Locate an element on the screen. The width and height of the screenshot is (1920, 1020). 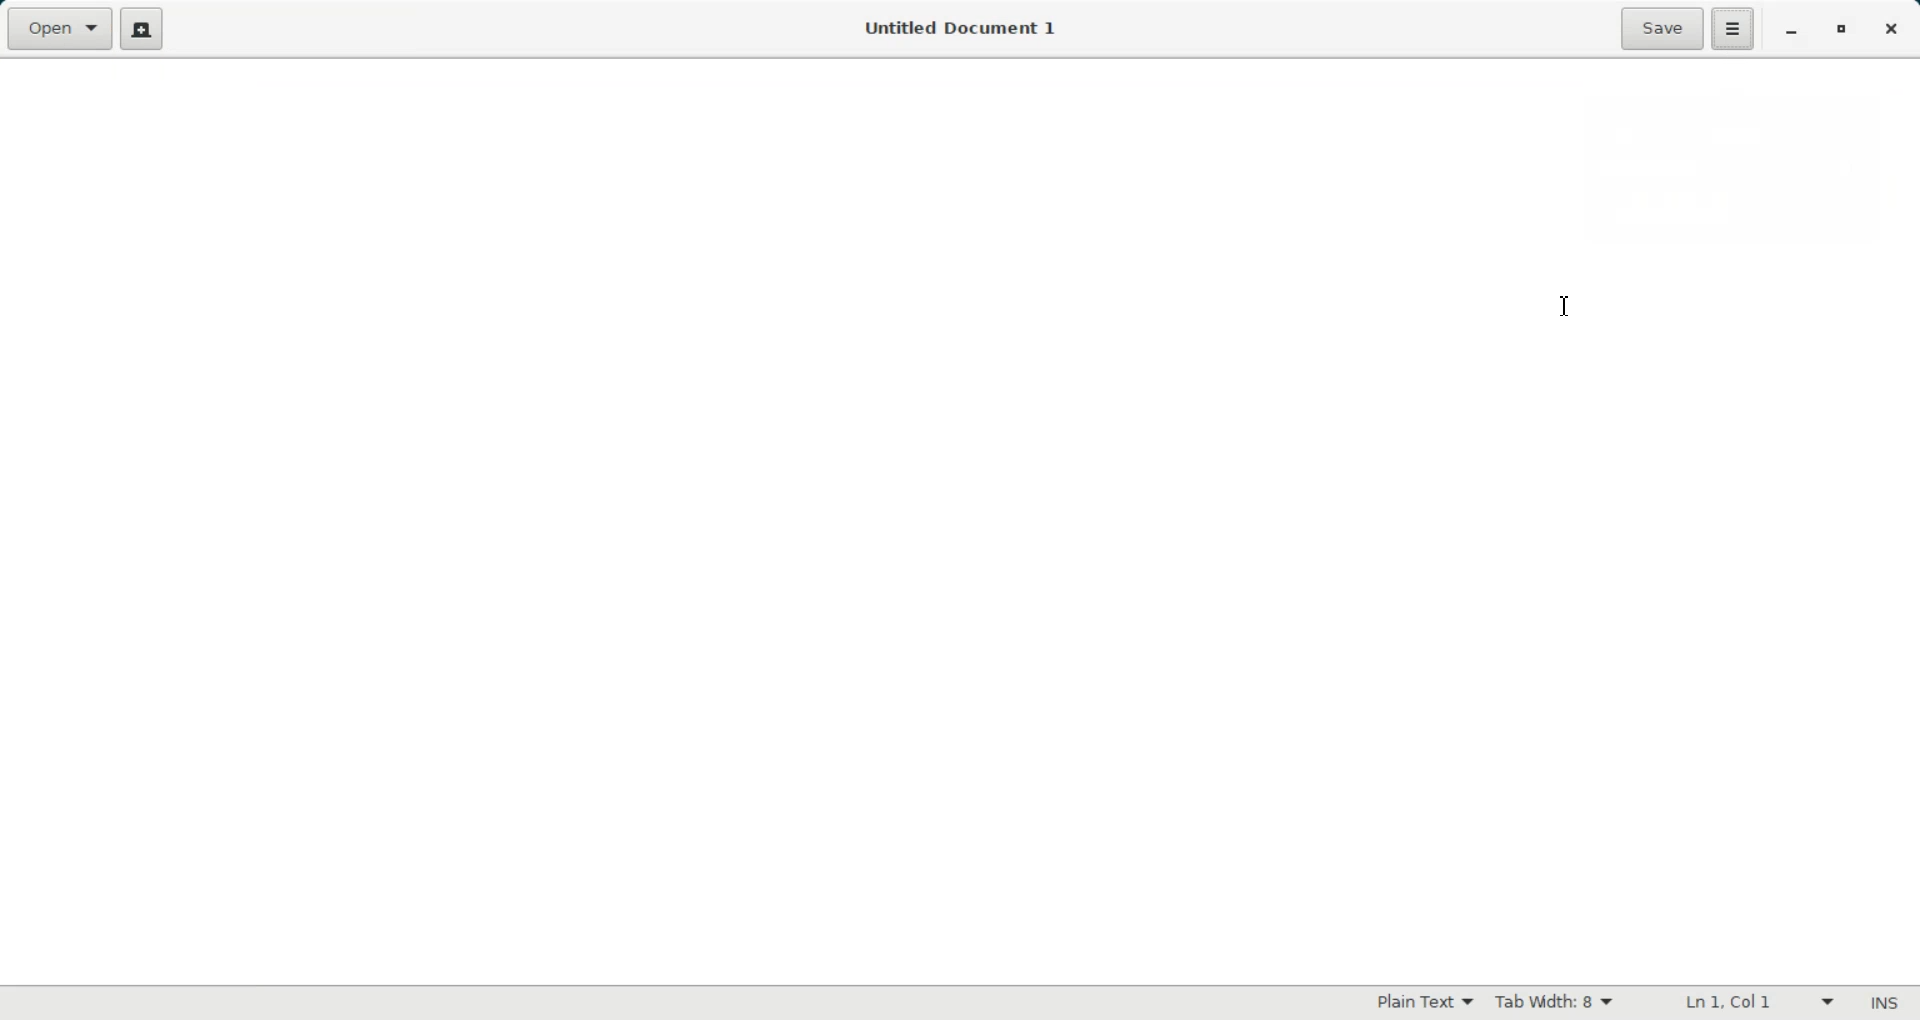
Insert is located at coordinates (1884, 1002).